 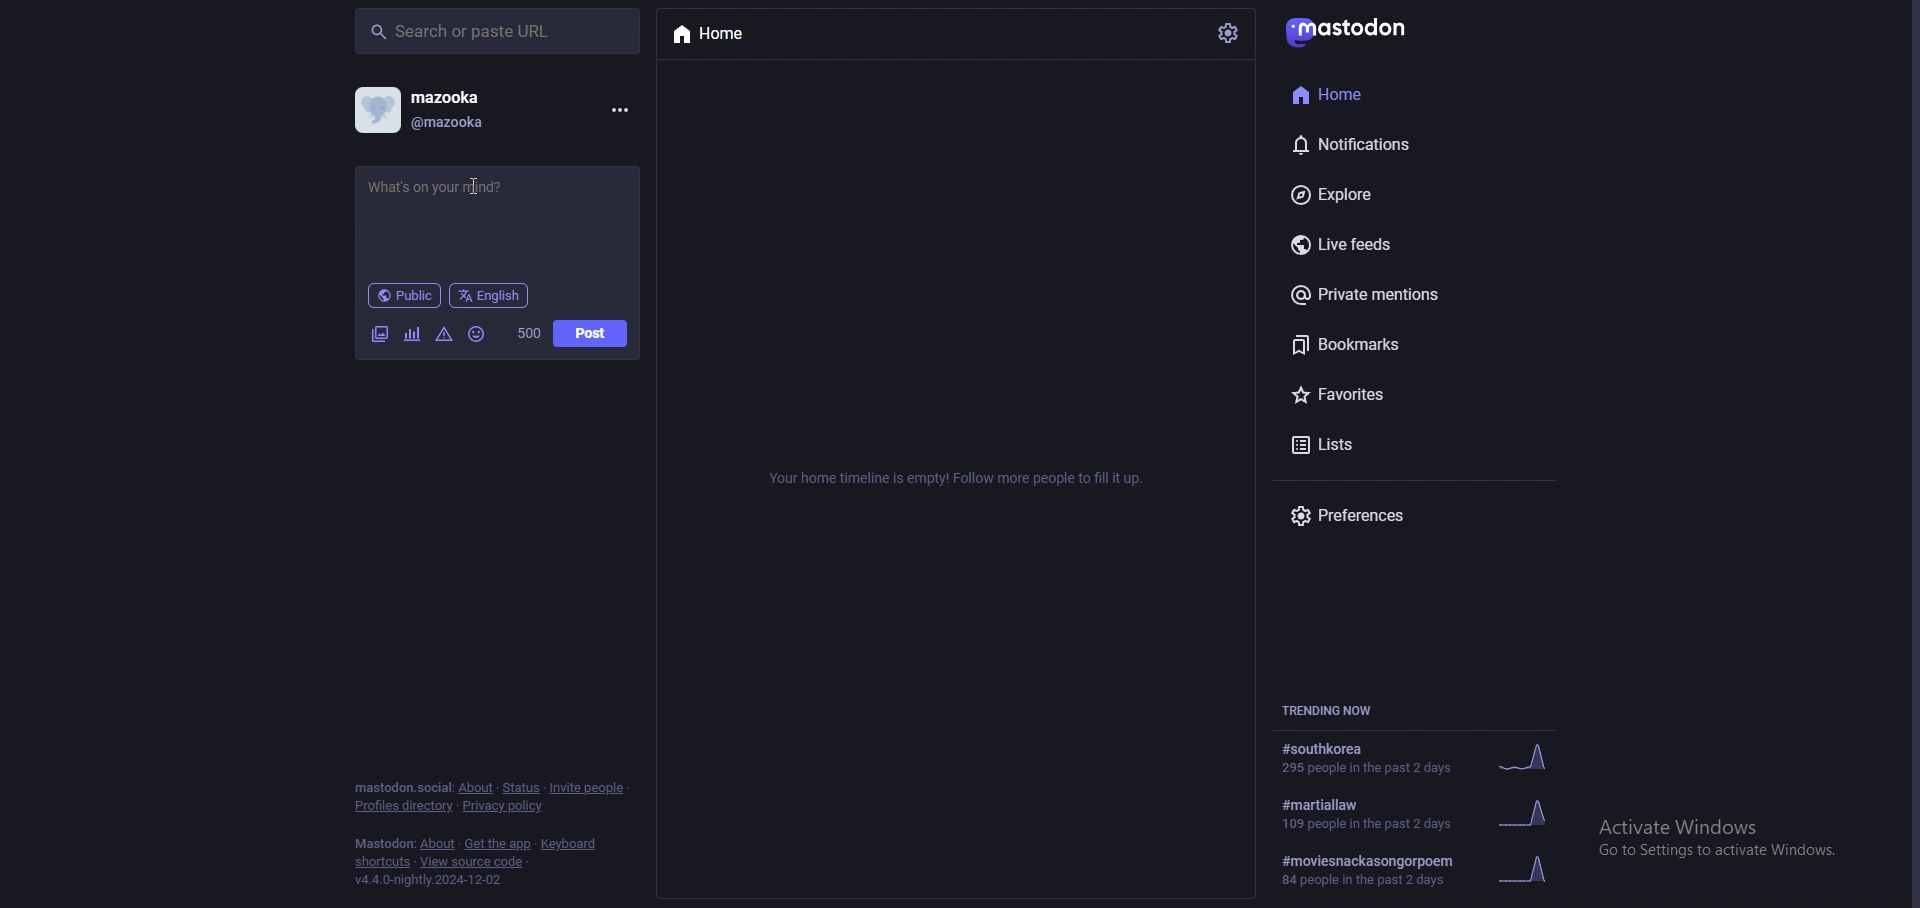 I want to click on home, so click(x=715, y=33).